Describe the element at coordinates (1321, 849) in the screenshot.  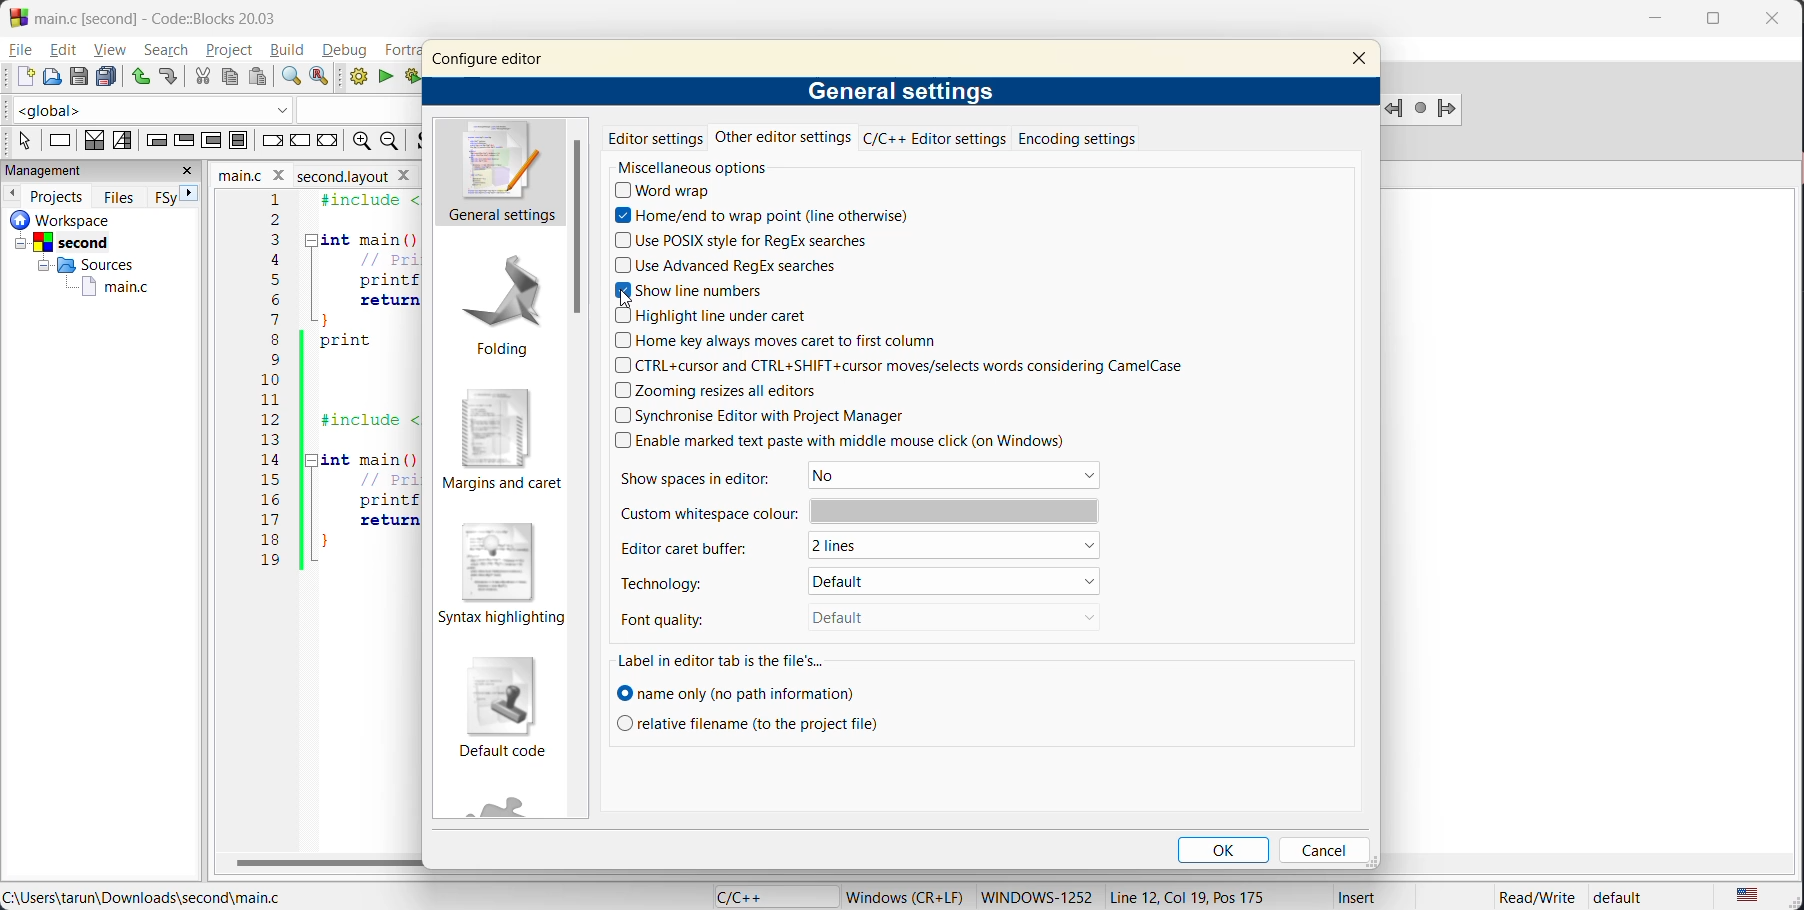
I see `cancel` at that location.